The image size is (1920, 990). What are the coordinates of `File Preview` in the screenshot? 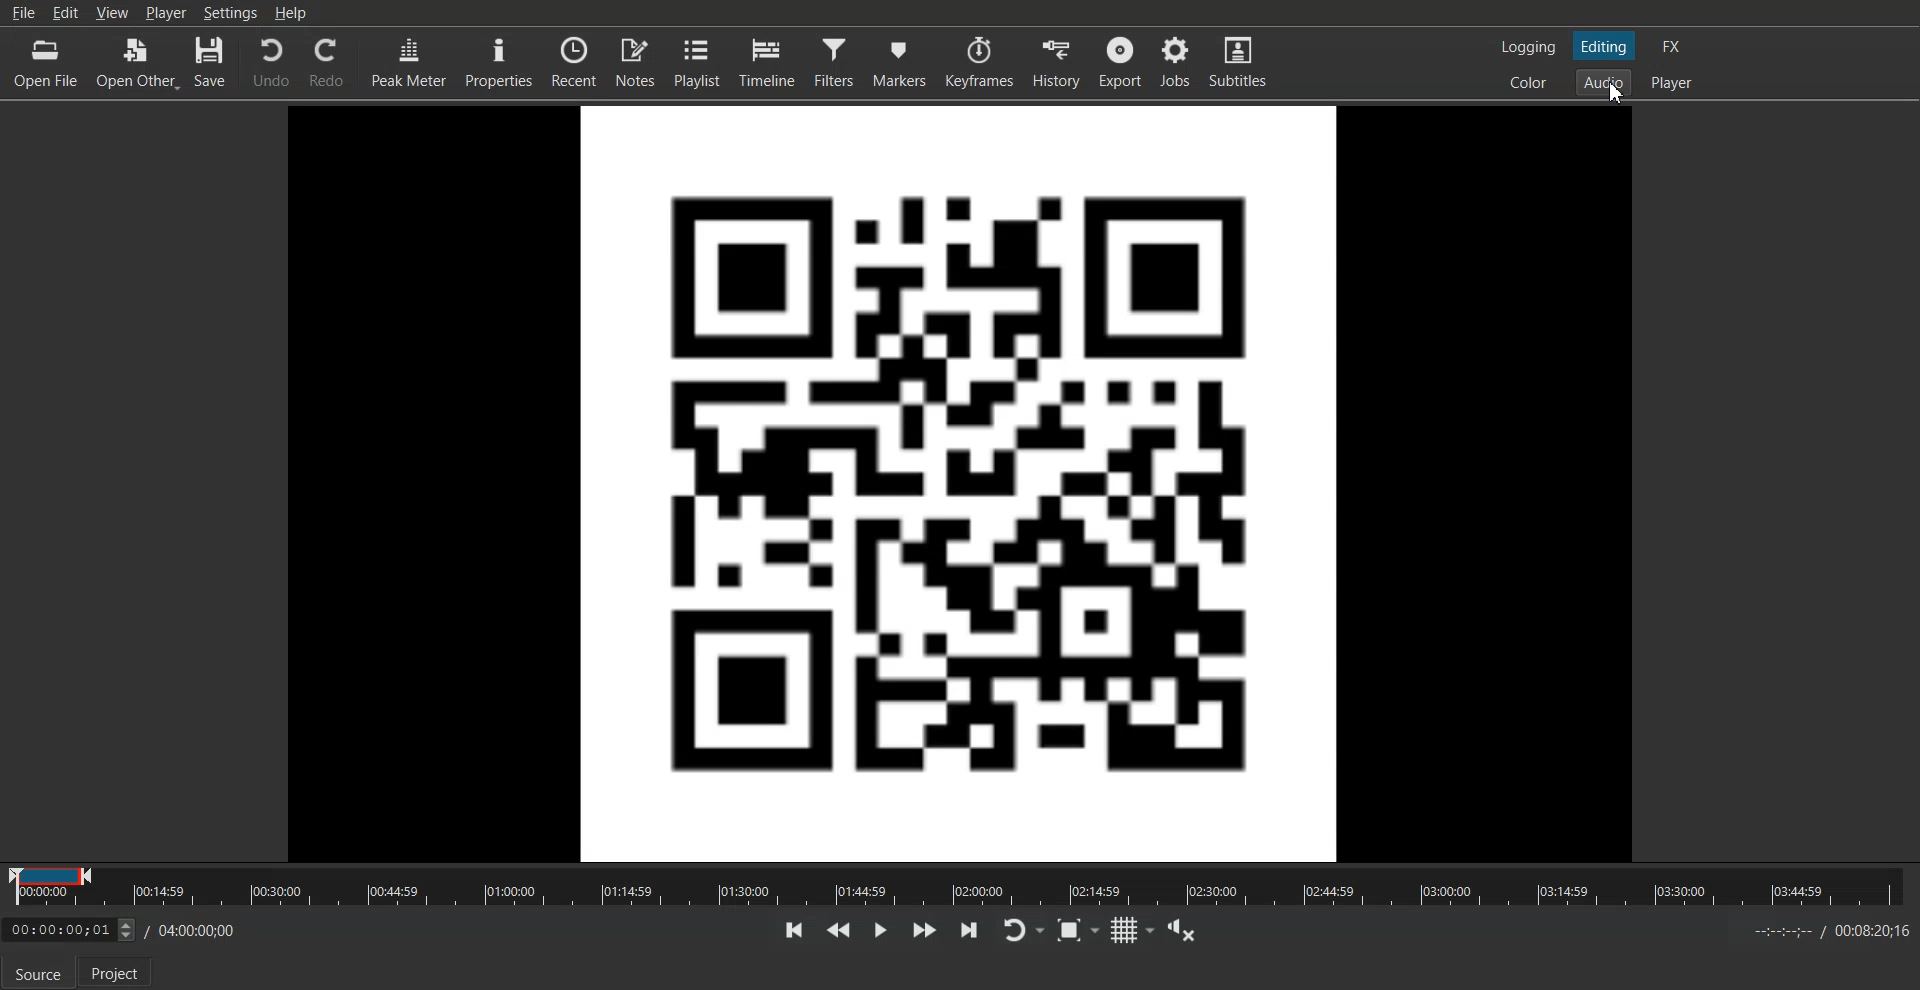 It's located at (956, 482).